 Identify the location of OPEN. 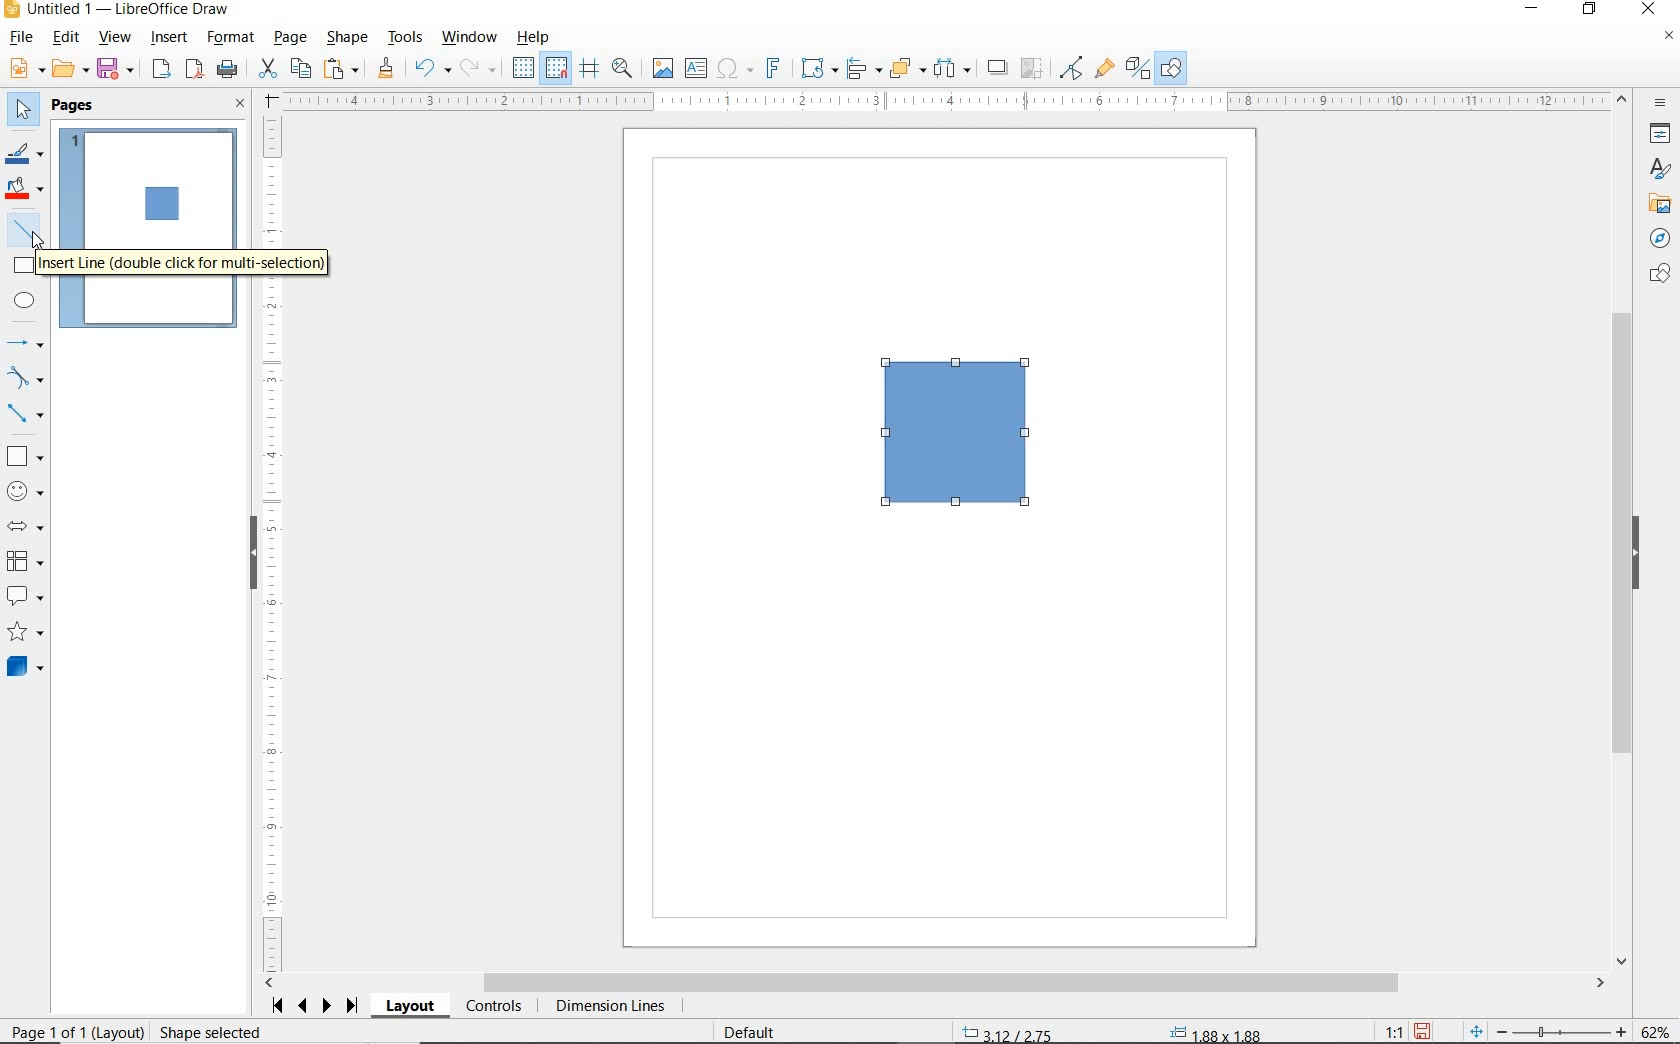
(71, 69).